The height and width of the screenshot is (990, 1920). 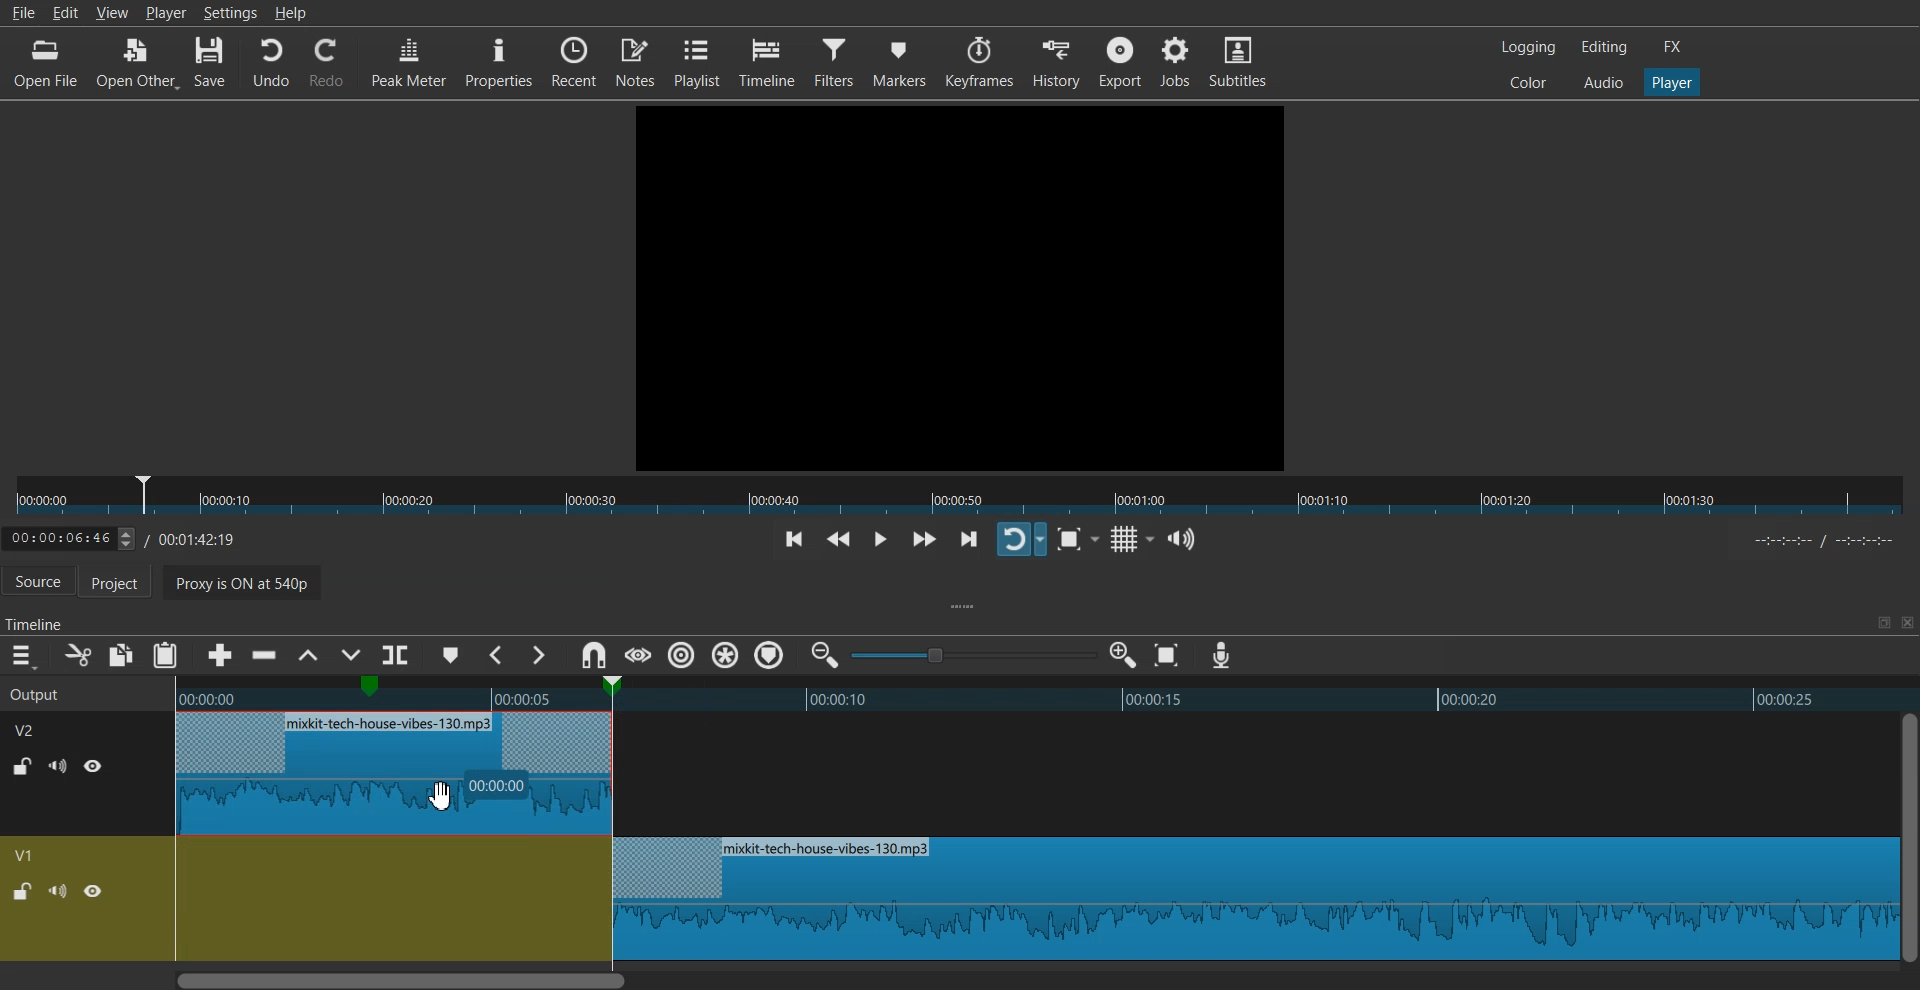 I want to click on V1, so click(x=27, y=855).